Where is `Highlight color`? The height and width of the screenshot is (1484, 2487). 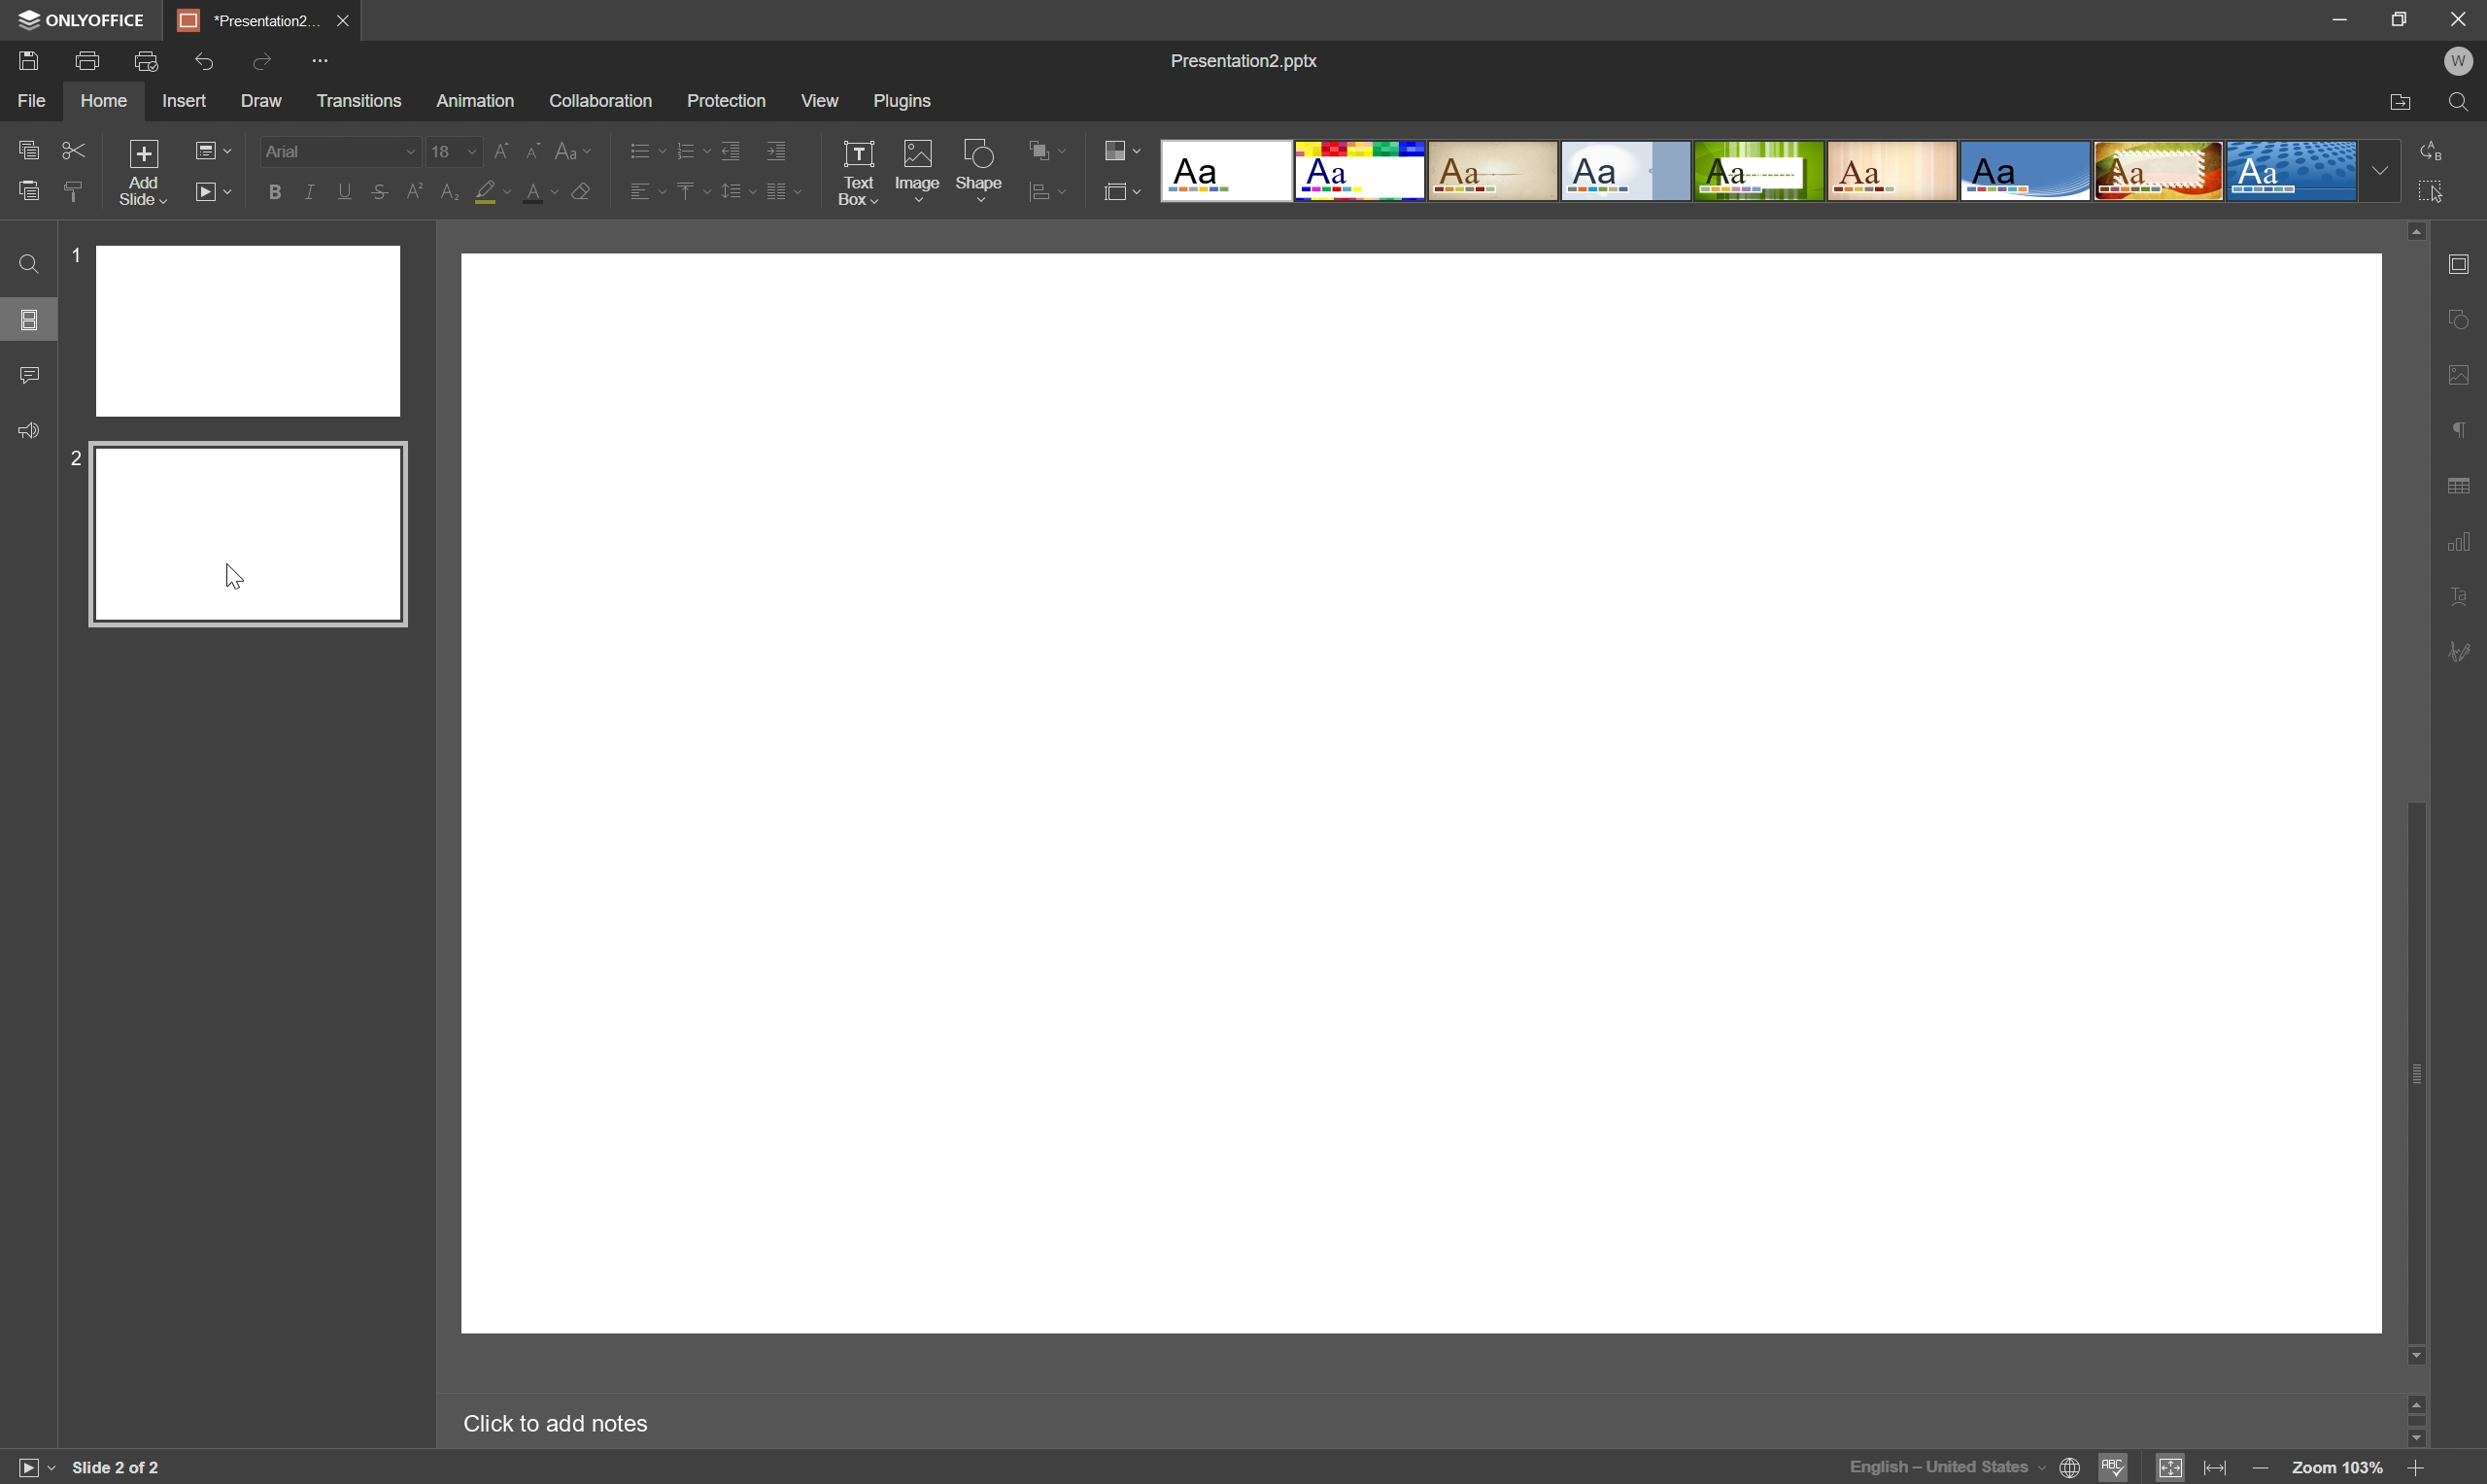 Highlight color is located at coordinates (494, 192).